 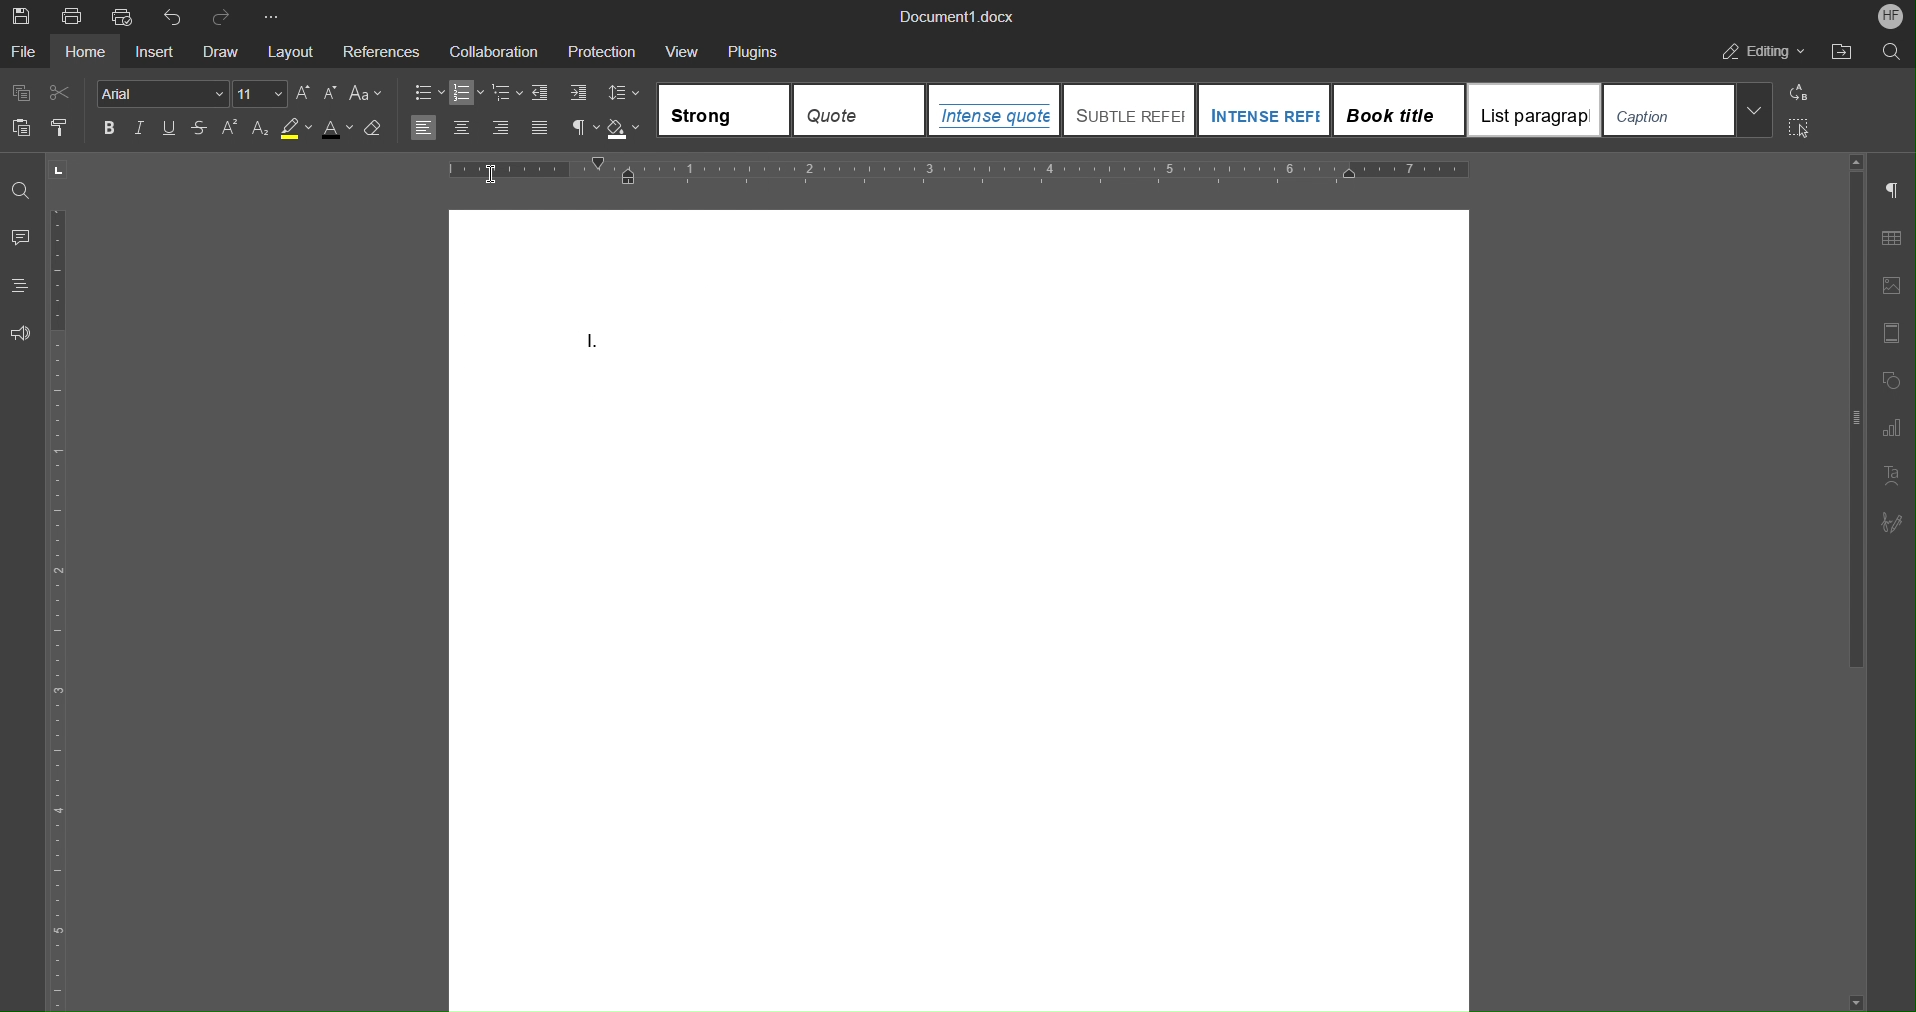 What do you see at coordinates (620, 94) in the screenshot?
I see `Line Spacing ` at bounding box center [620, 94].